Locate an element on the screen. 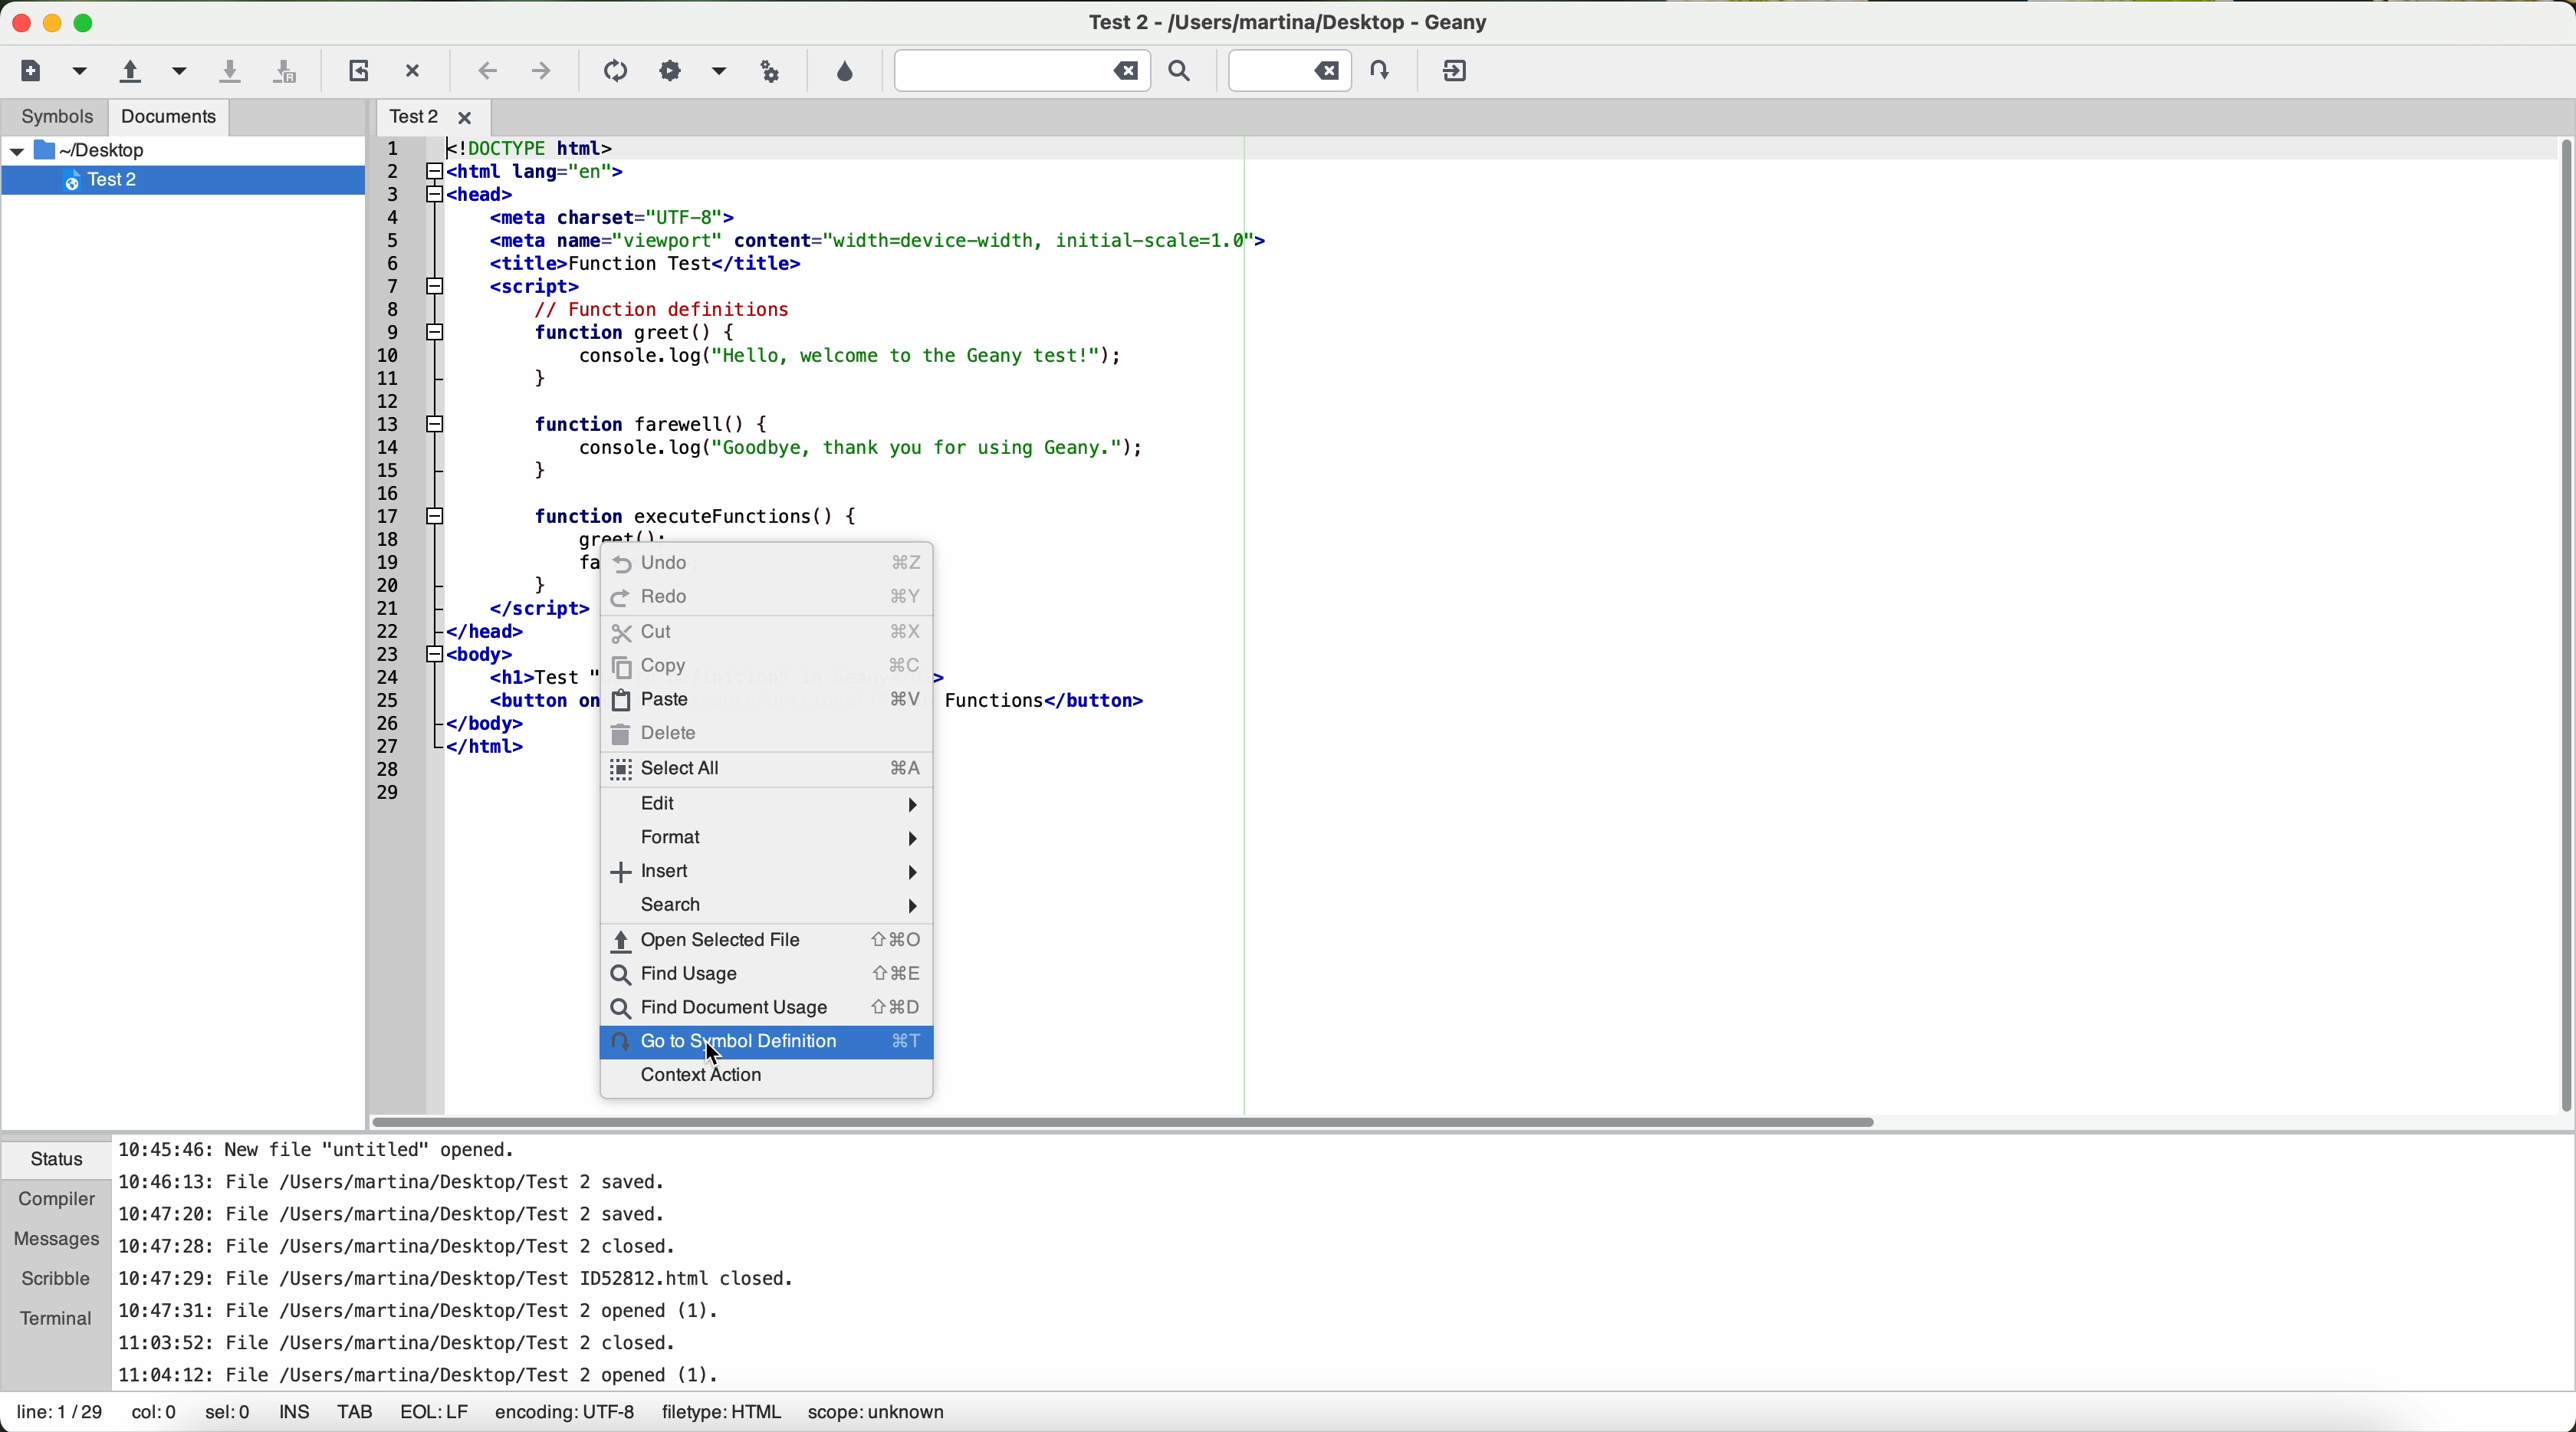 The height and width of the screenshot is (1432, 2576). save all open files is located at coordinates (285, 75).